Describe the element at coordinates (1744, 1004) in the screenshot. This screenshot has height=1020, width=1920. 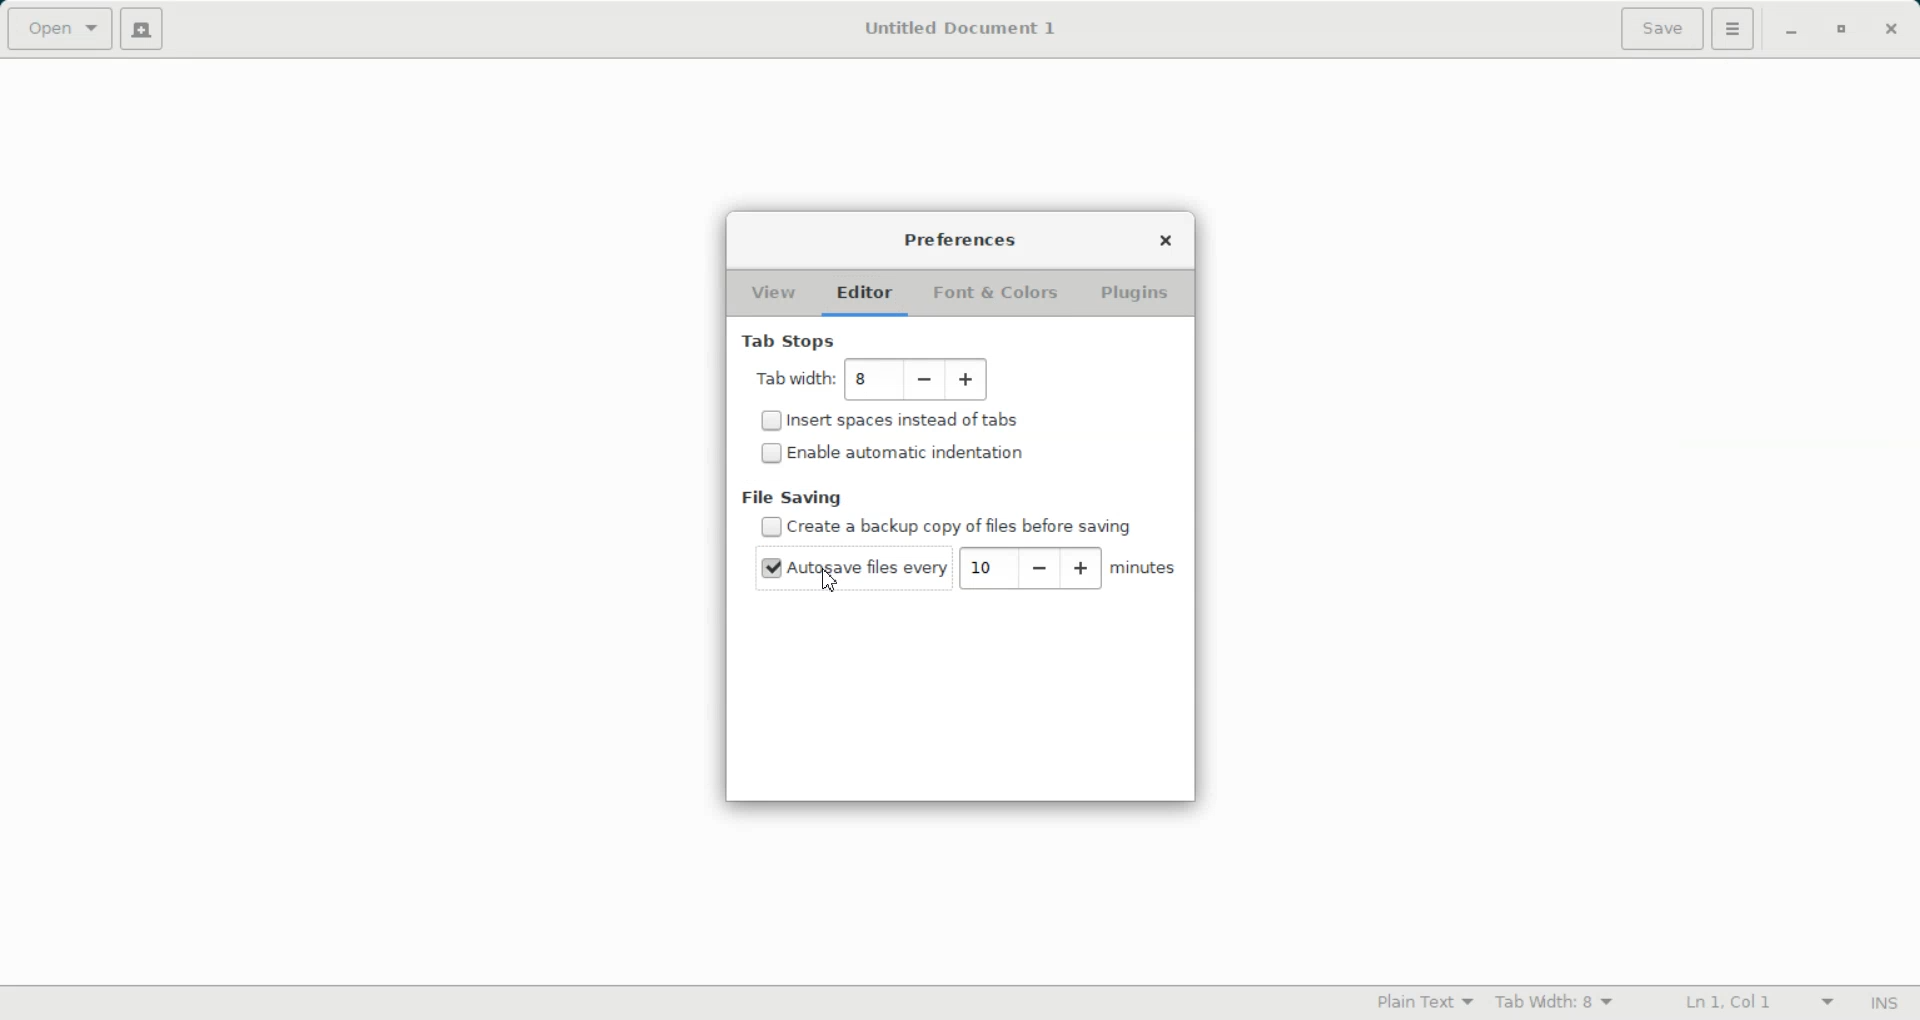
I see `Line Column` at that location.